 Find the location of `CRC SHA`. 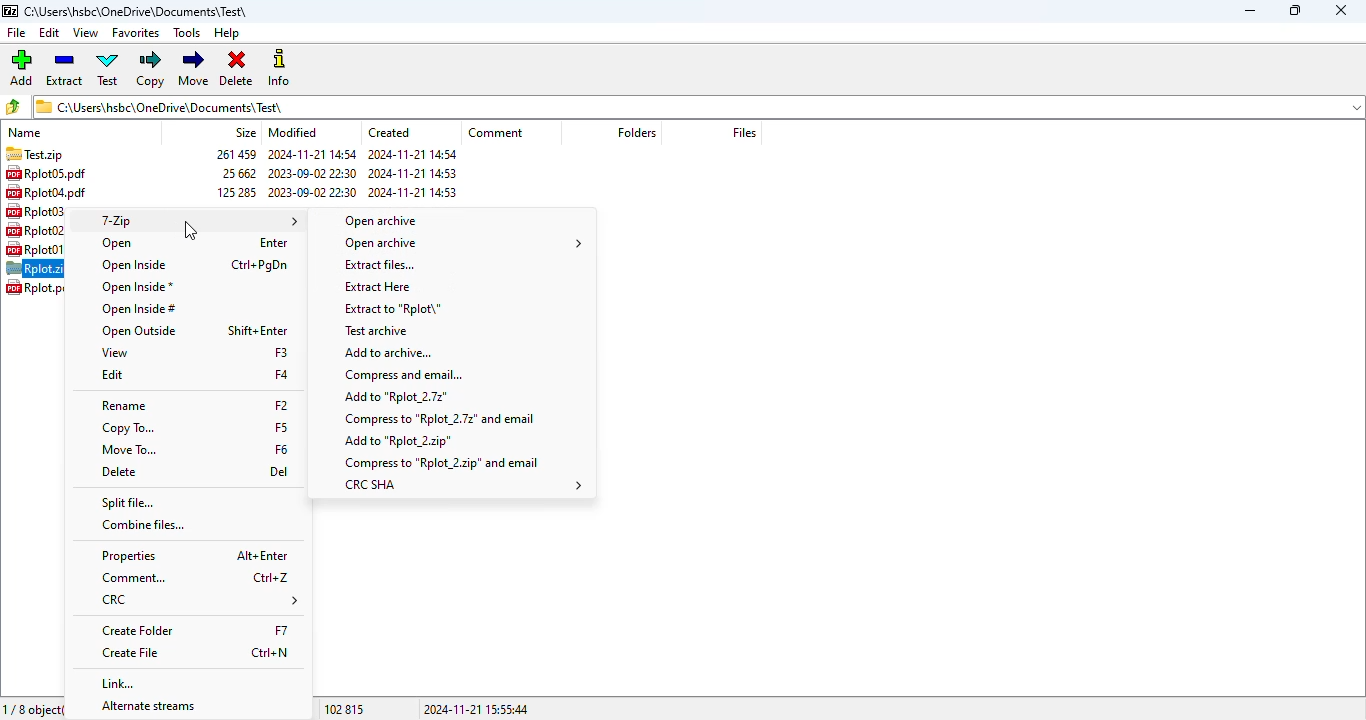

CRC SHA is located at coordinates (464, 484).